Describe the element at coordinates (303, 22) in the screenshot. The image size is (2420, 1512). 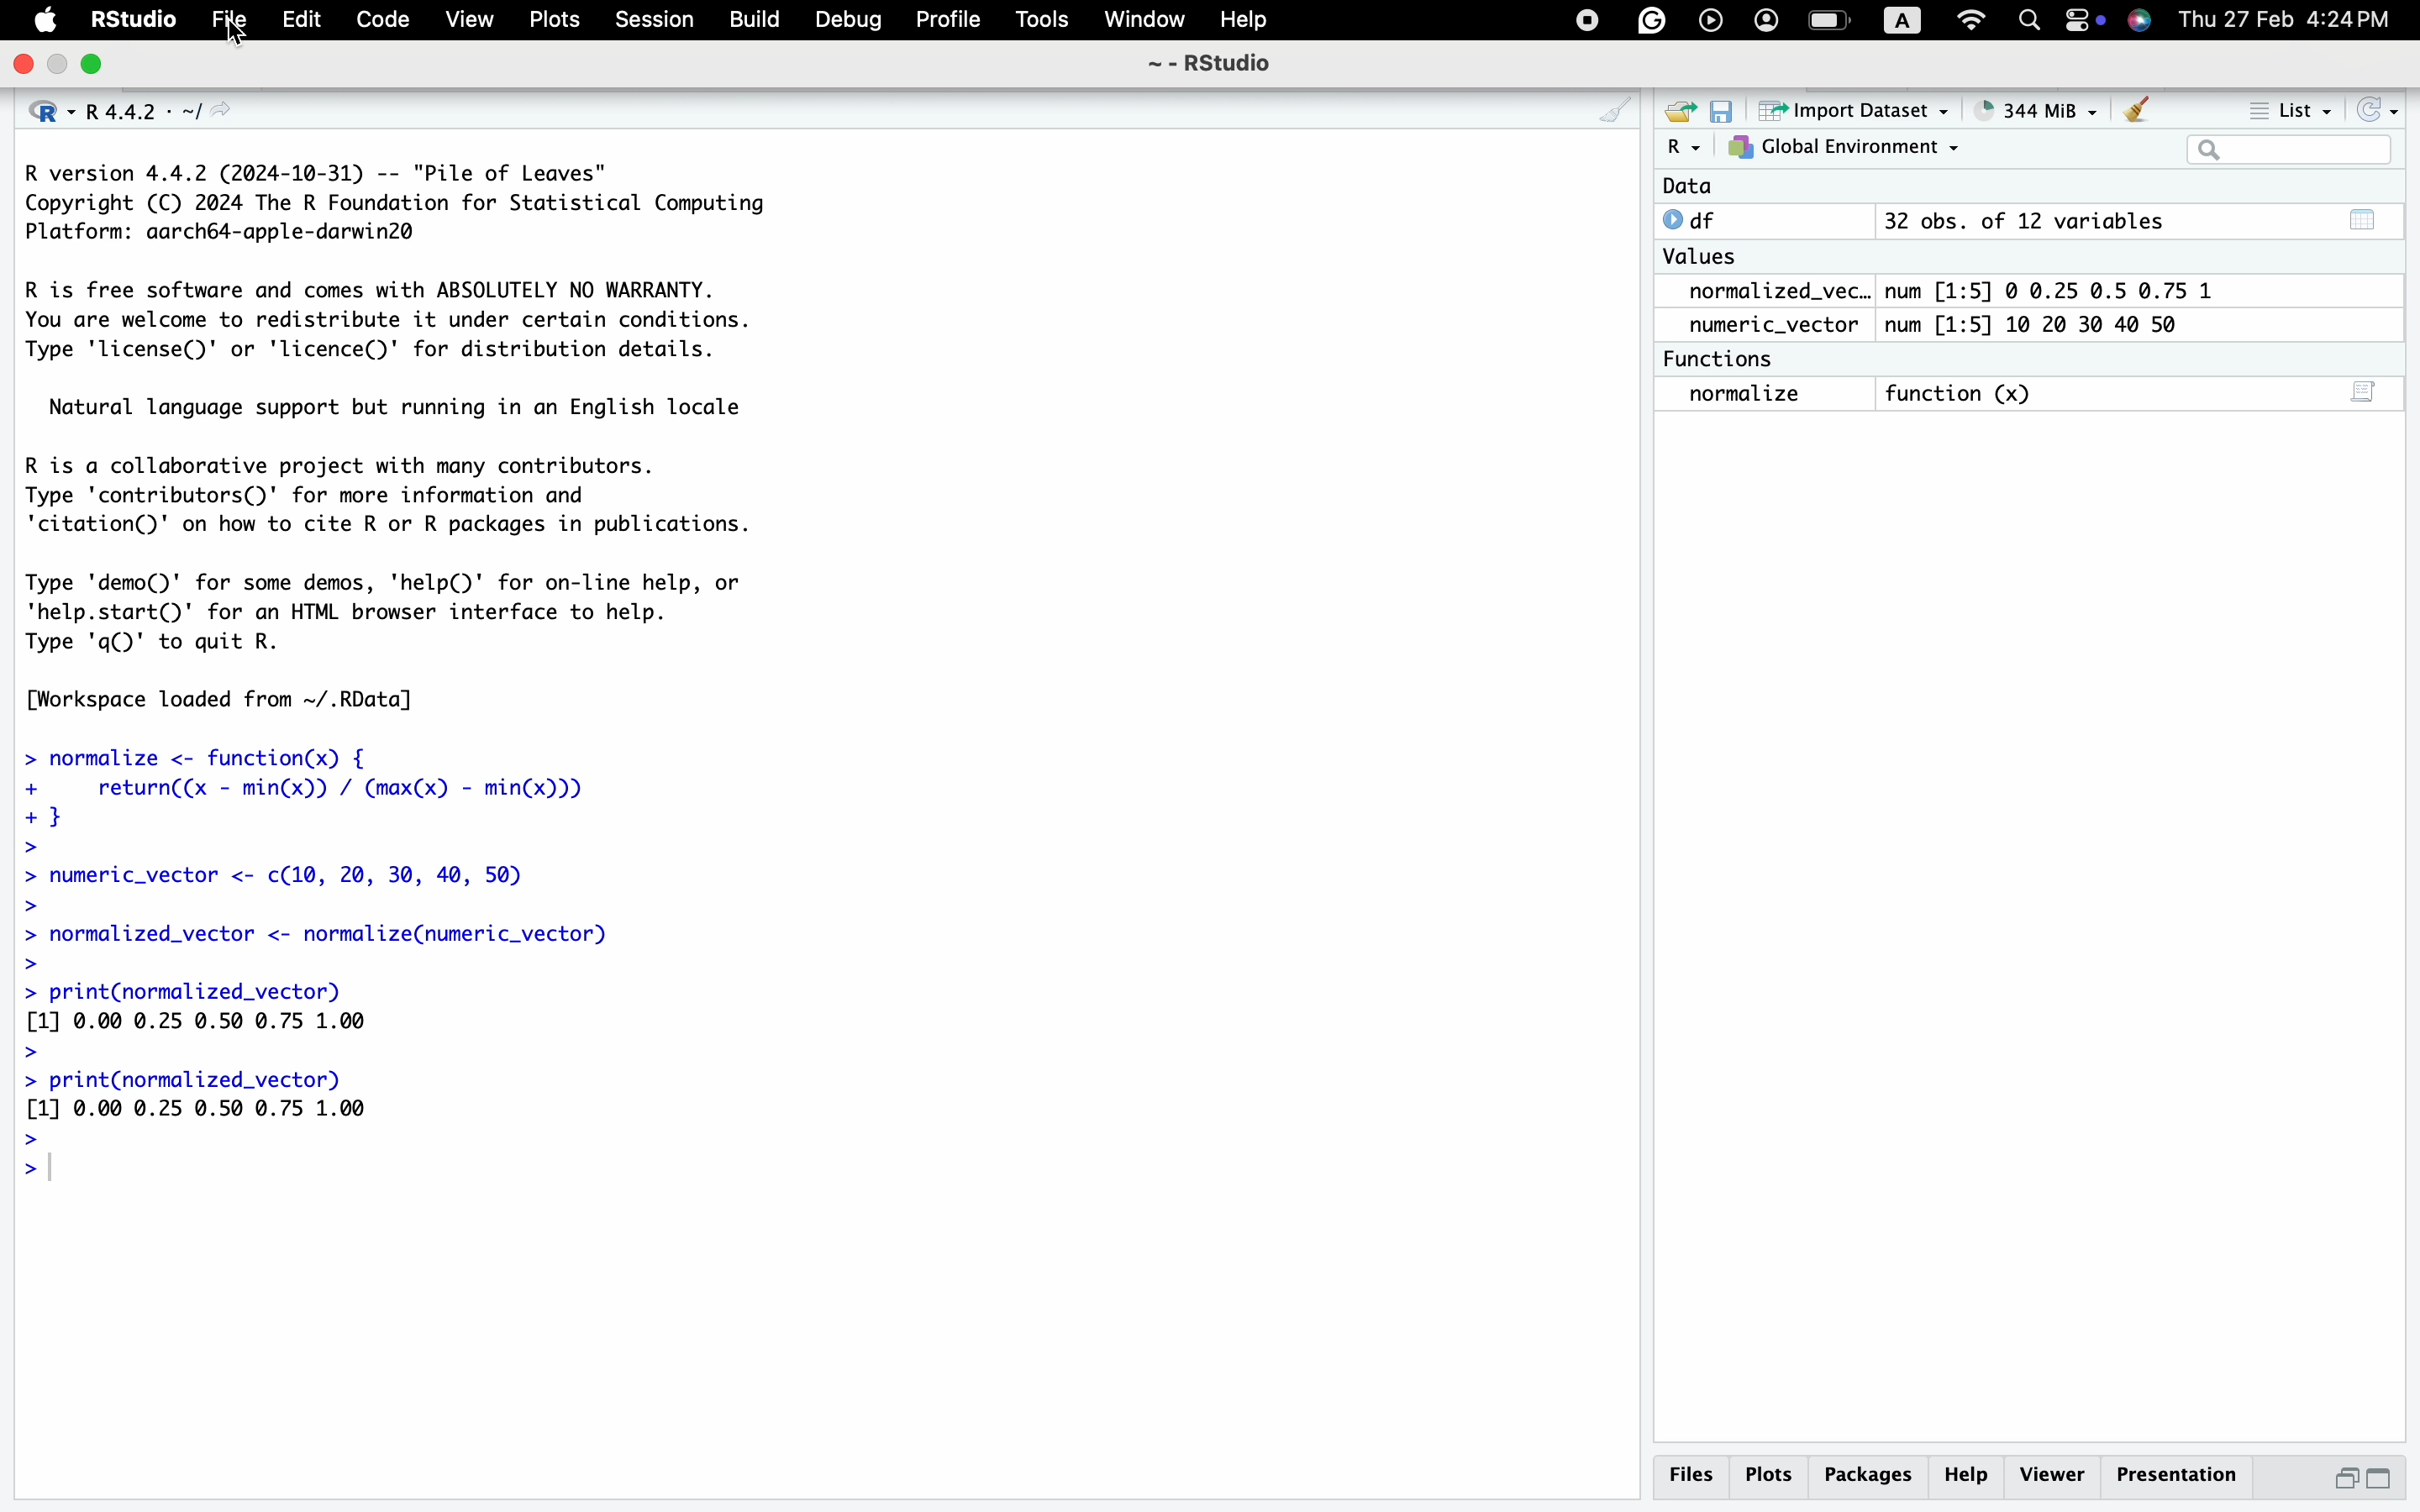
I see `Edit` at that location.